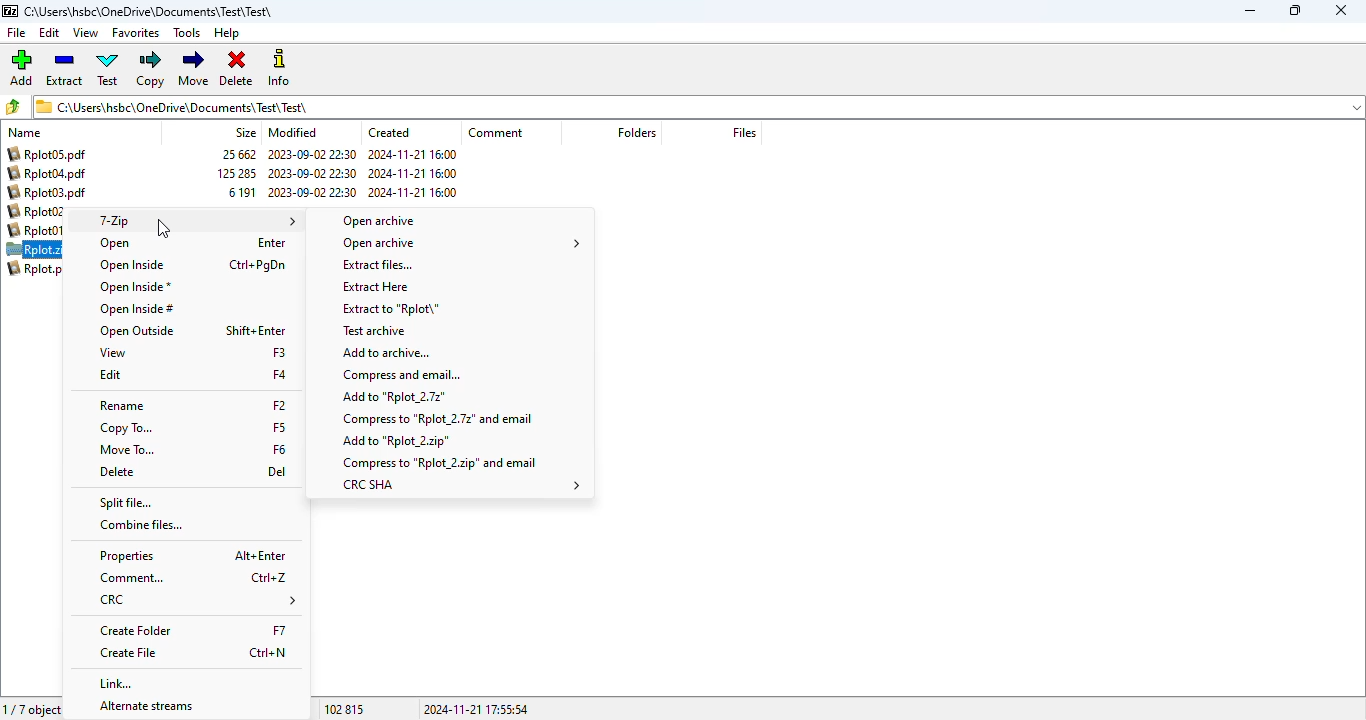  What do you see at coordinates (135, 288) in the screenshot?
I see `open inside*` at bounding box center [135, 288].